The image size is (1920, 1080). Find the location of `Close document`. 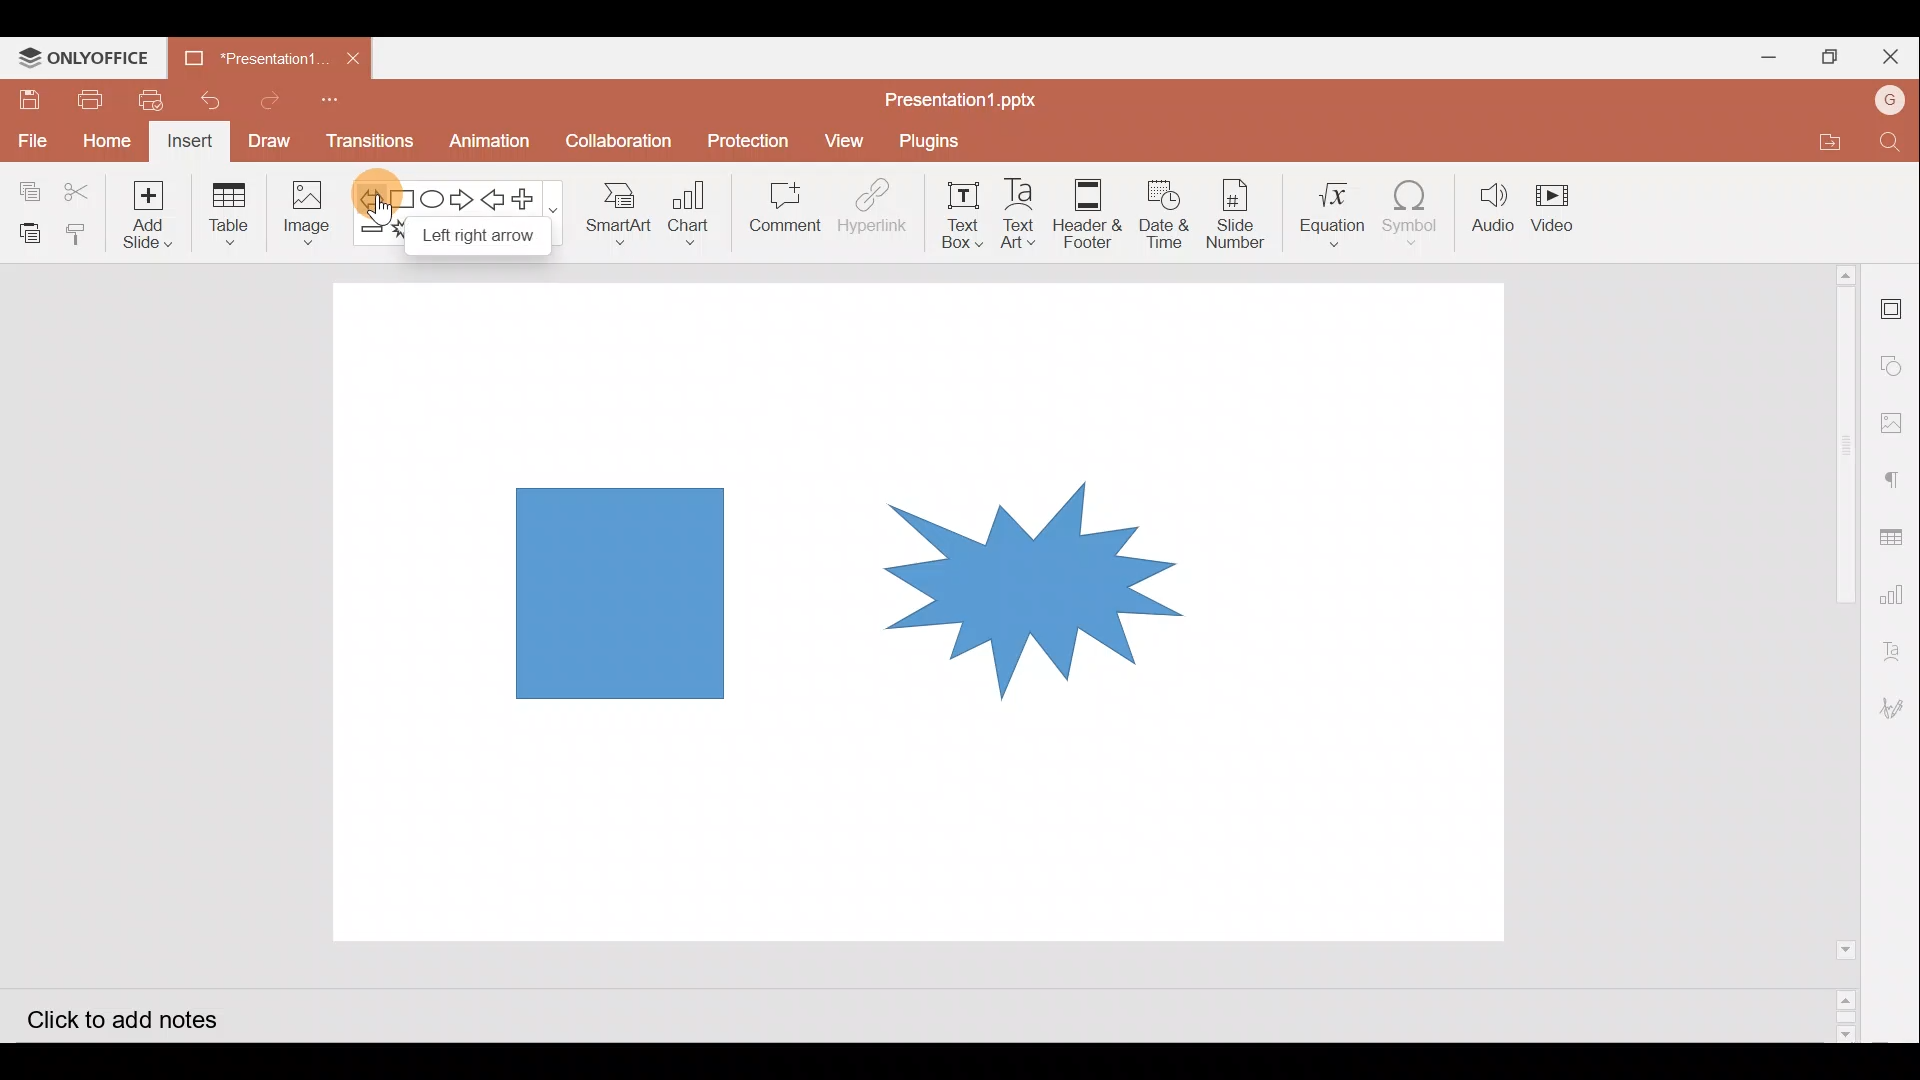

Close document is located at coordinates (359, 61).